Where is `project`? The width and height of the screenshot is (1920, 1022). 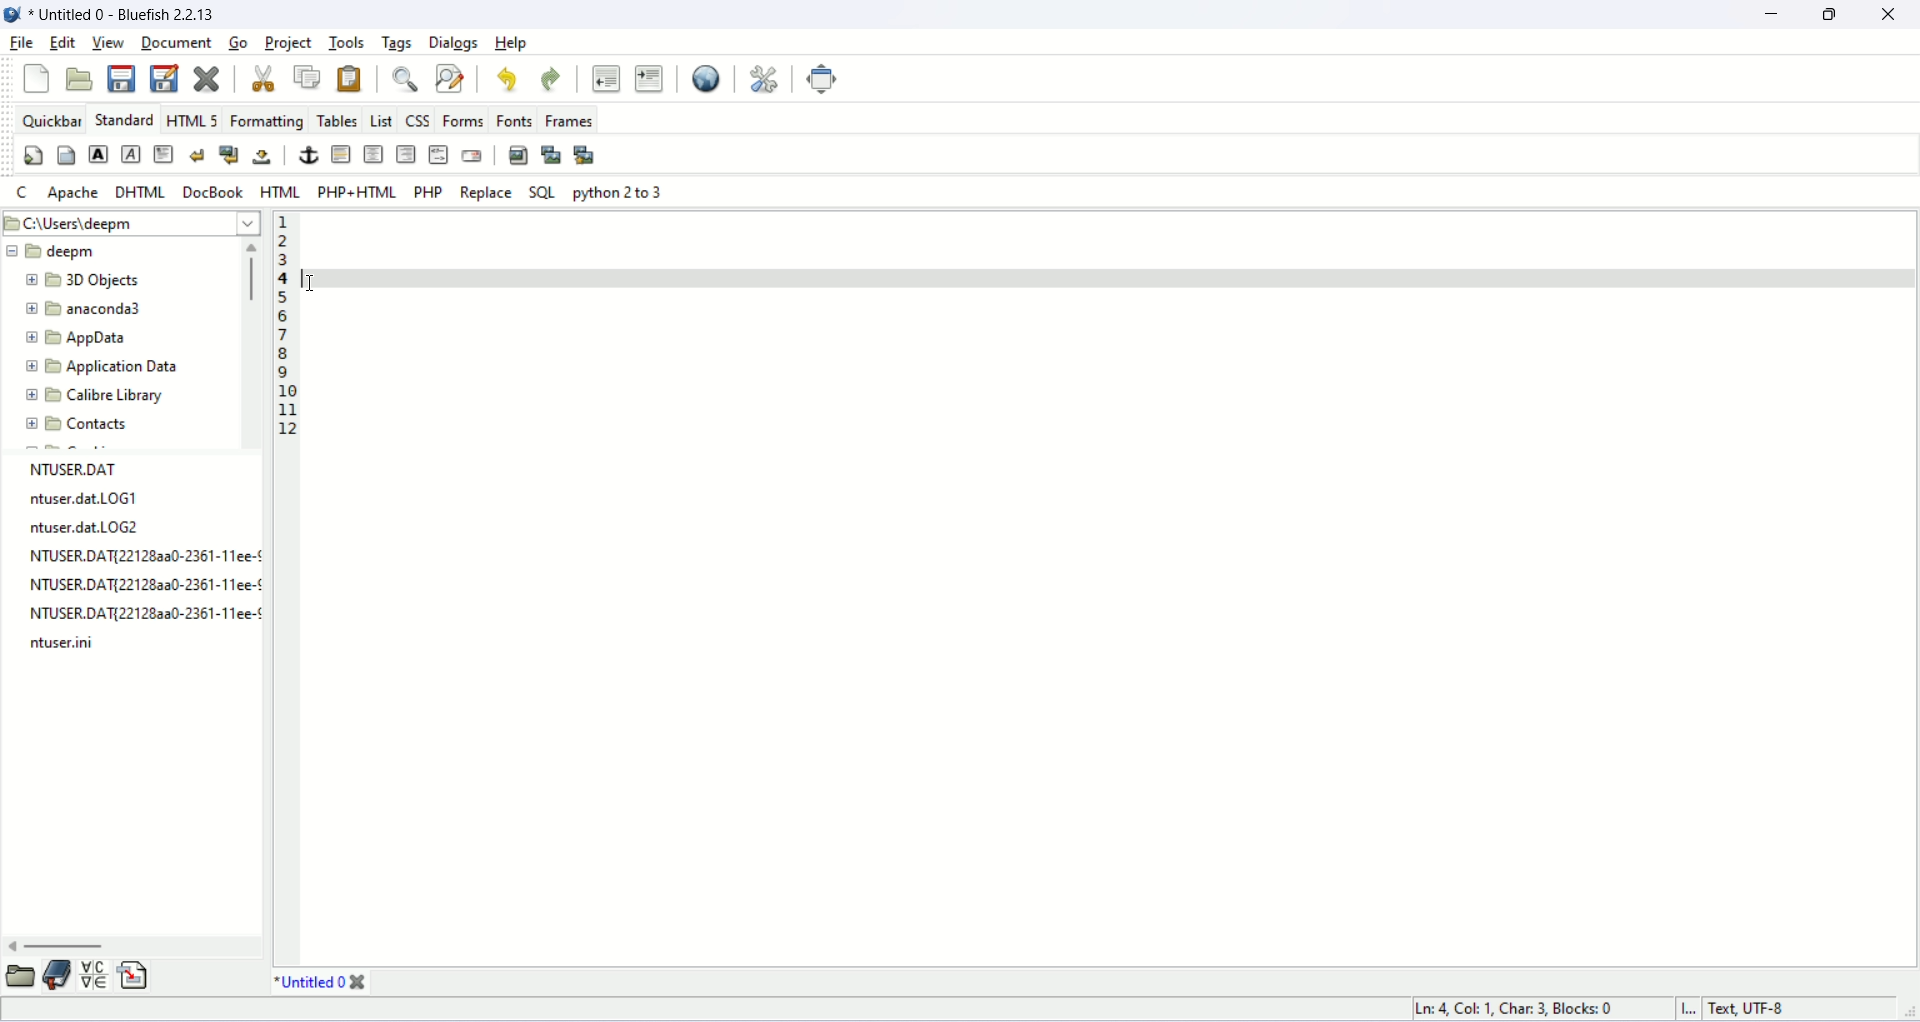
project is located at coordinates (286, 42).